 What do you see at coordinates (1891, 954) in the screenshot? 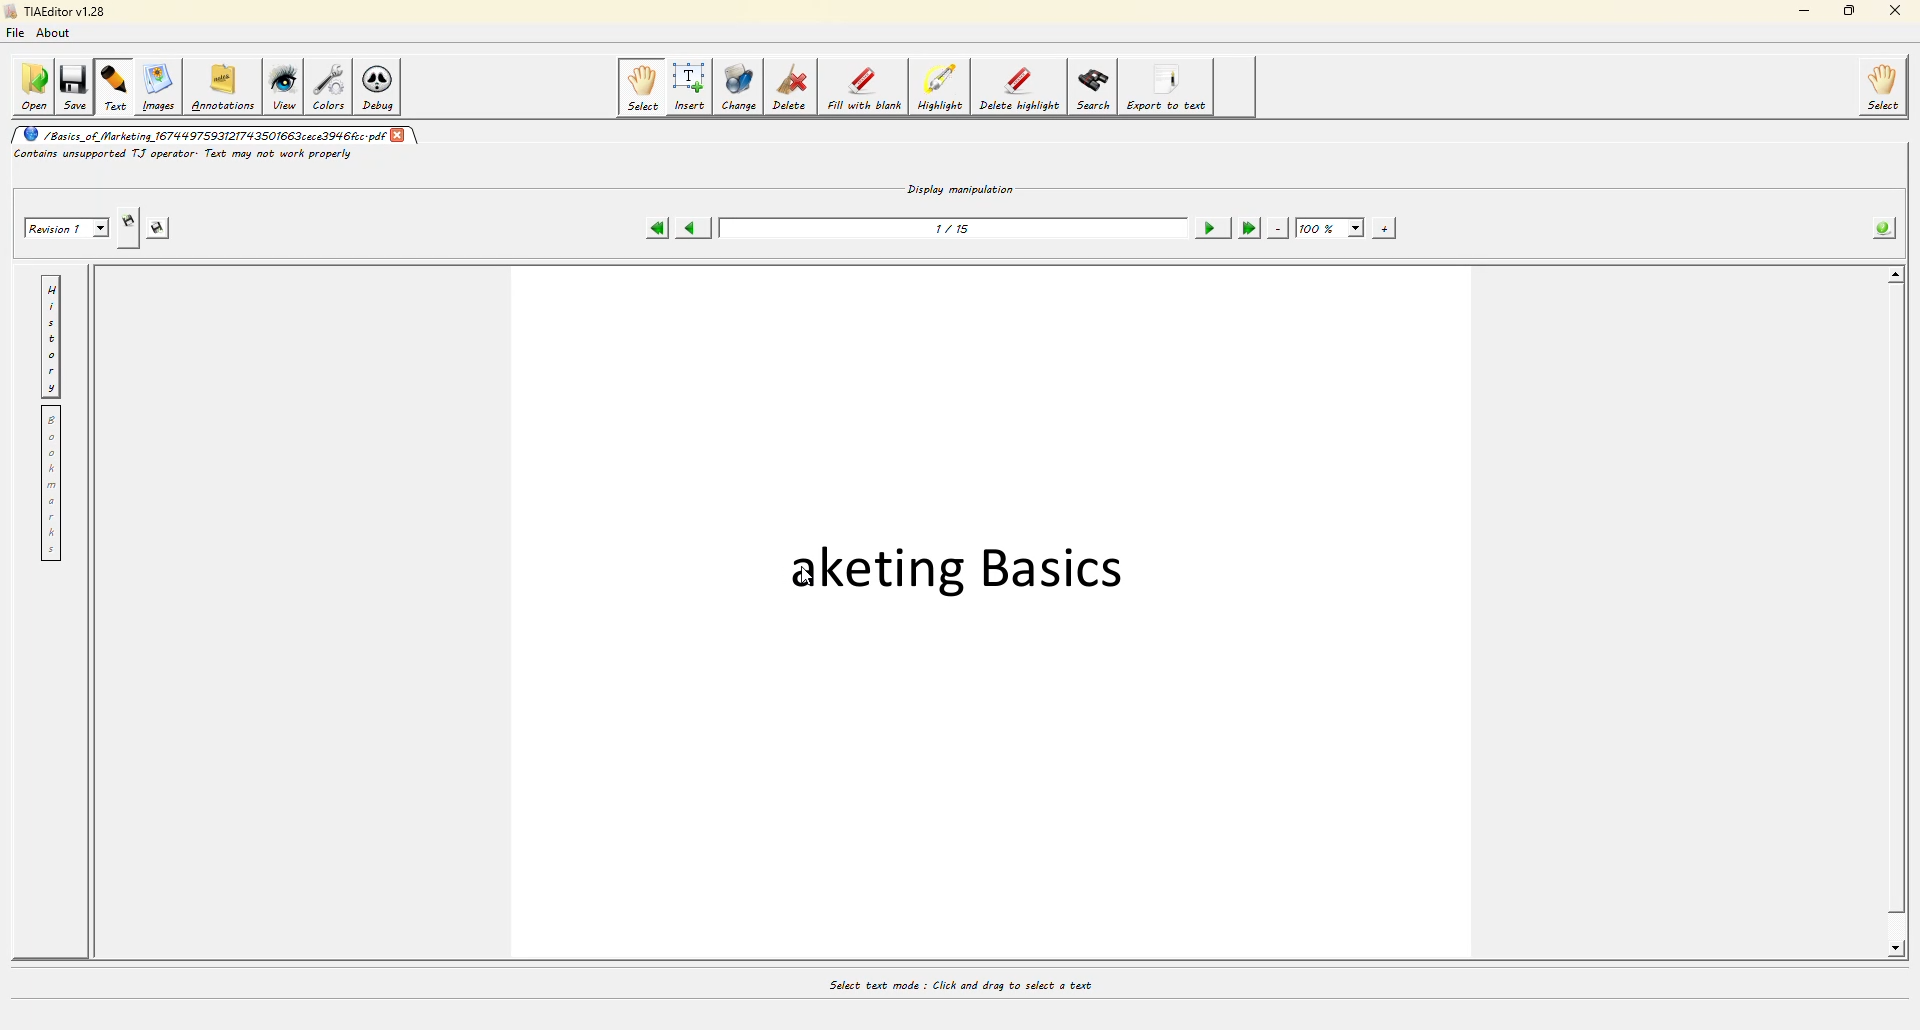
I see `move down` at bounding box center [1891, 954].